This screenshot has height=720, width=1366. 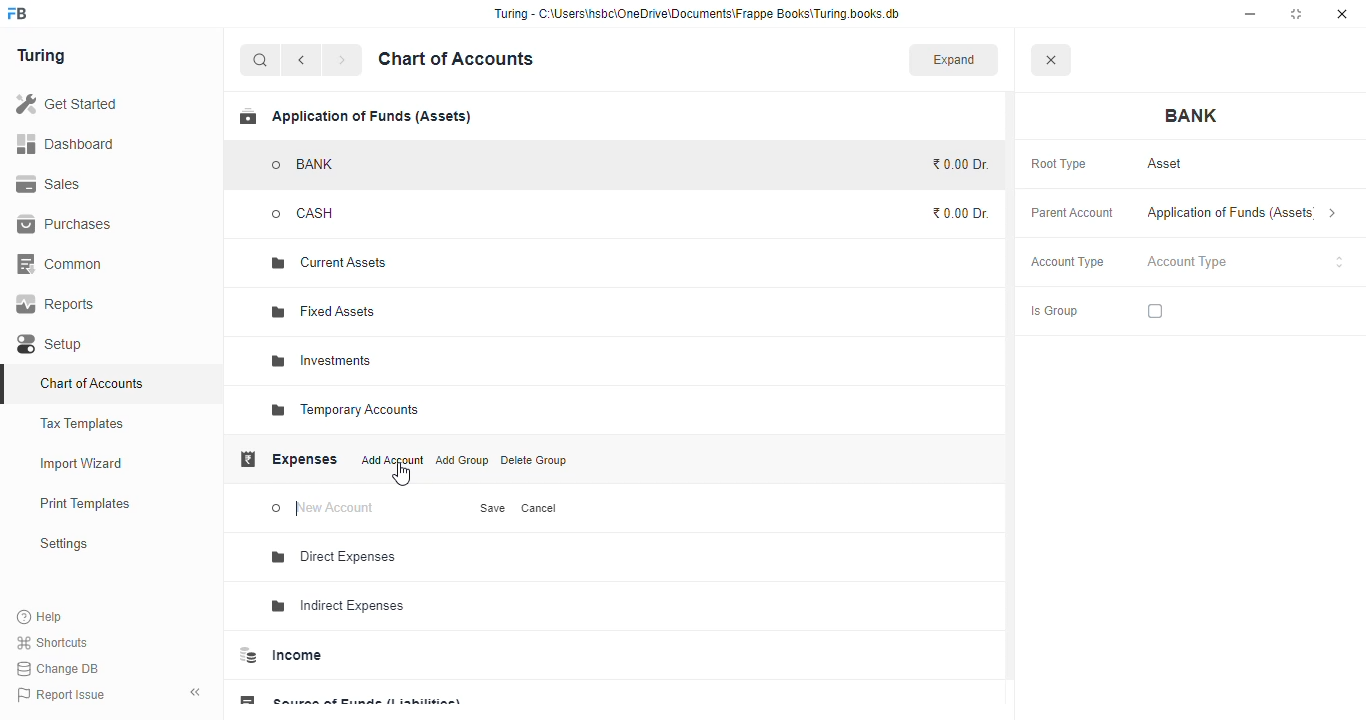 I want to click on dashboard, so click(x=65, y=143).